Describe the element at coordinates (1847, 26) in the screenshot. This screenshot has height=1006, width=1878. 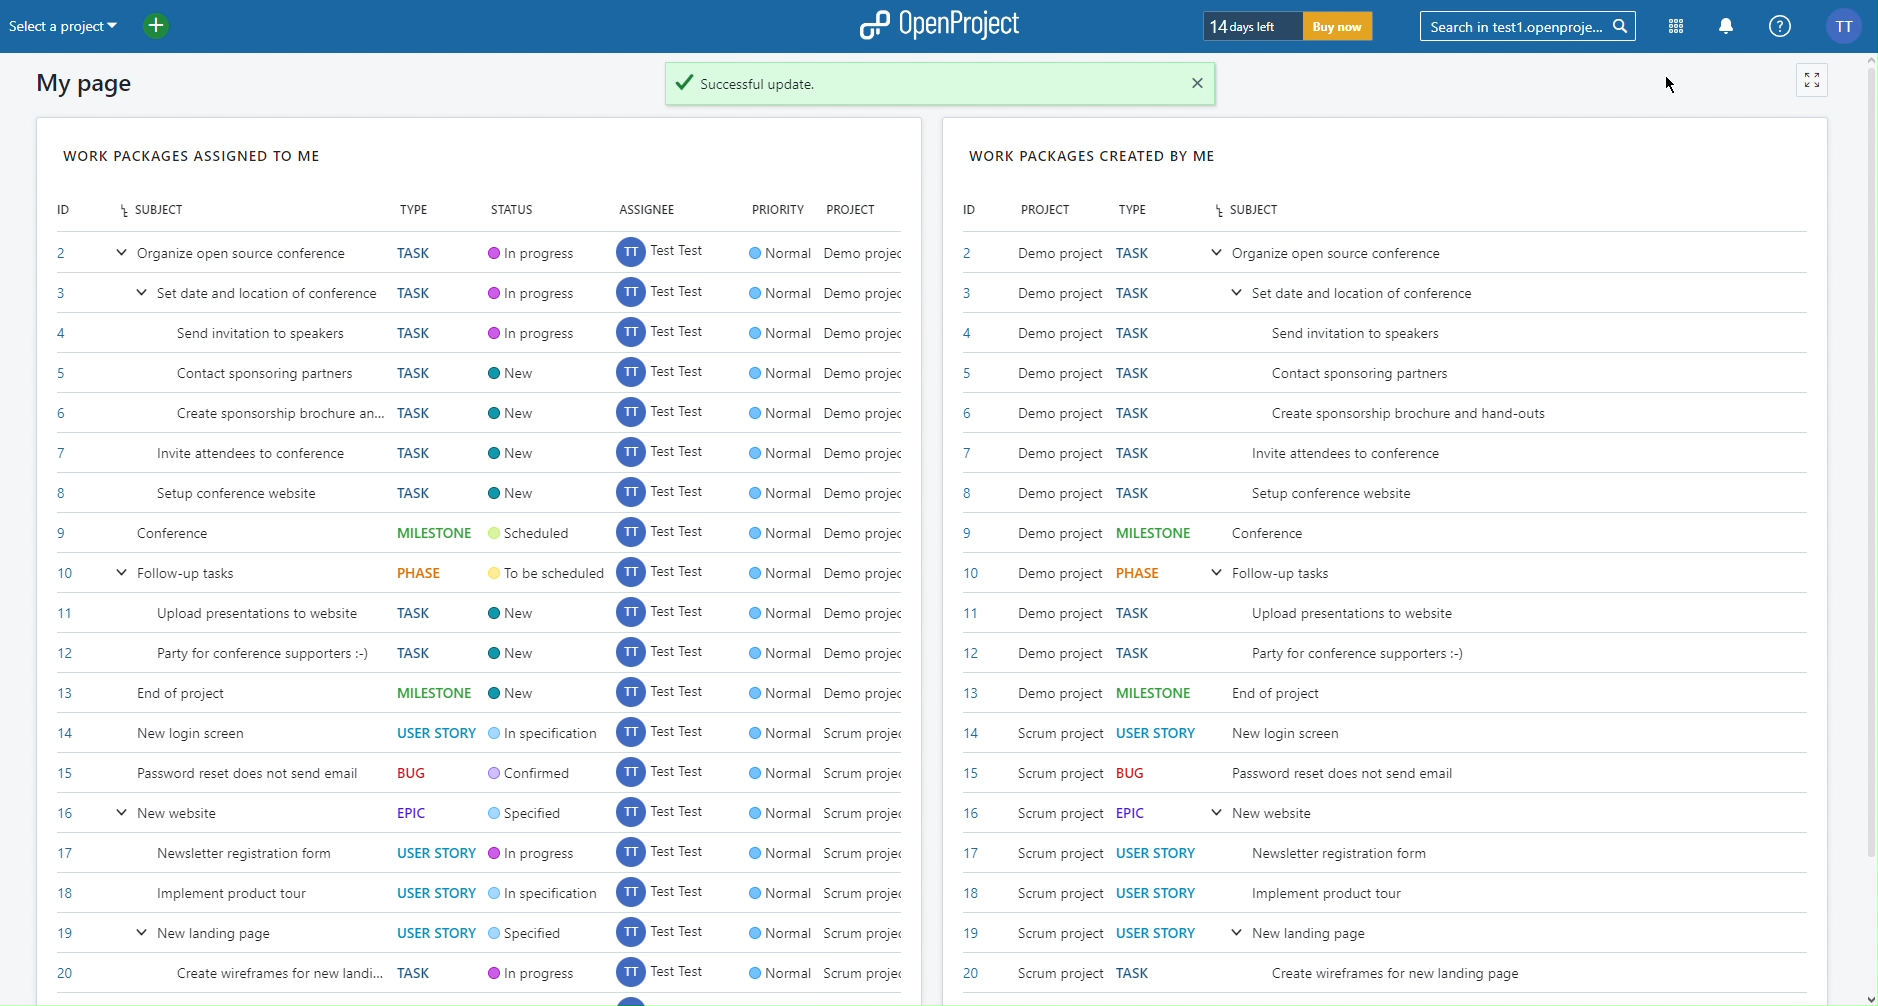
I see `Account` at that location.